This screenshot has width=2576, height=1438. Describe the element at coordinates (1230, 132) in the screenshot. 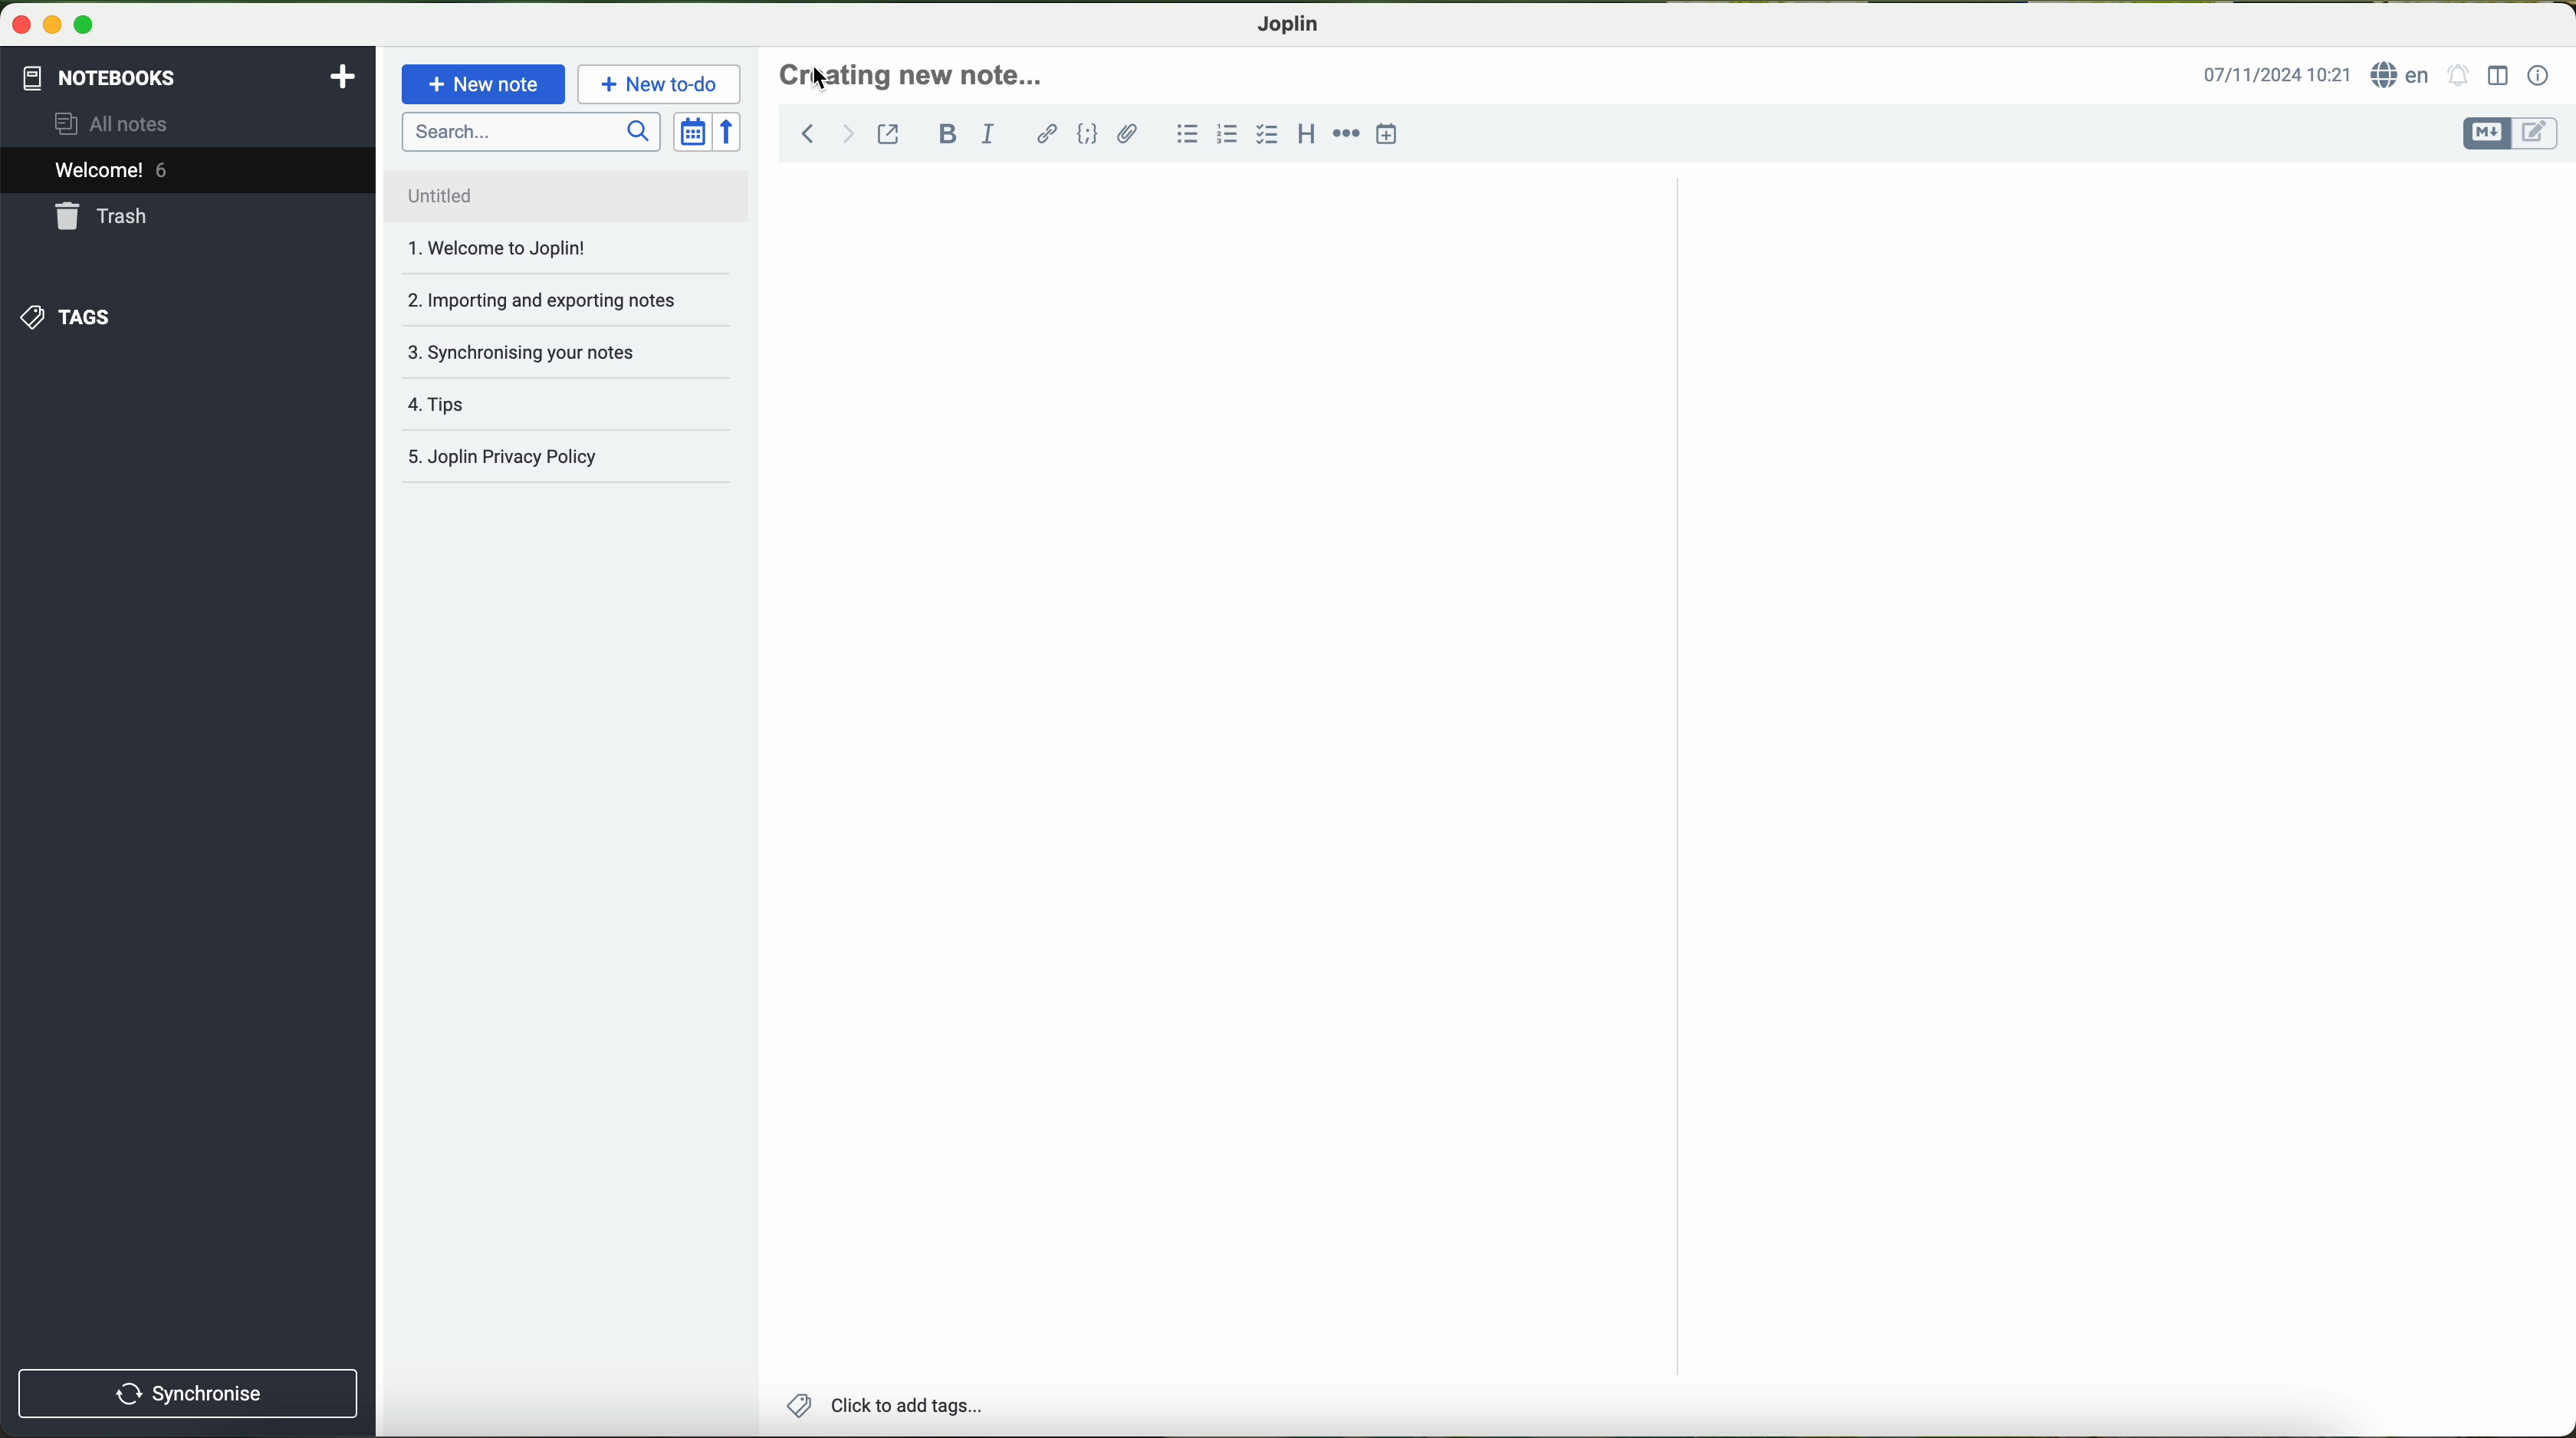

I see `numbered list` at that location.